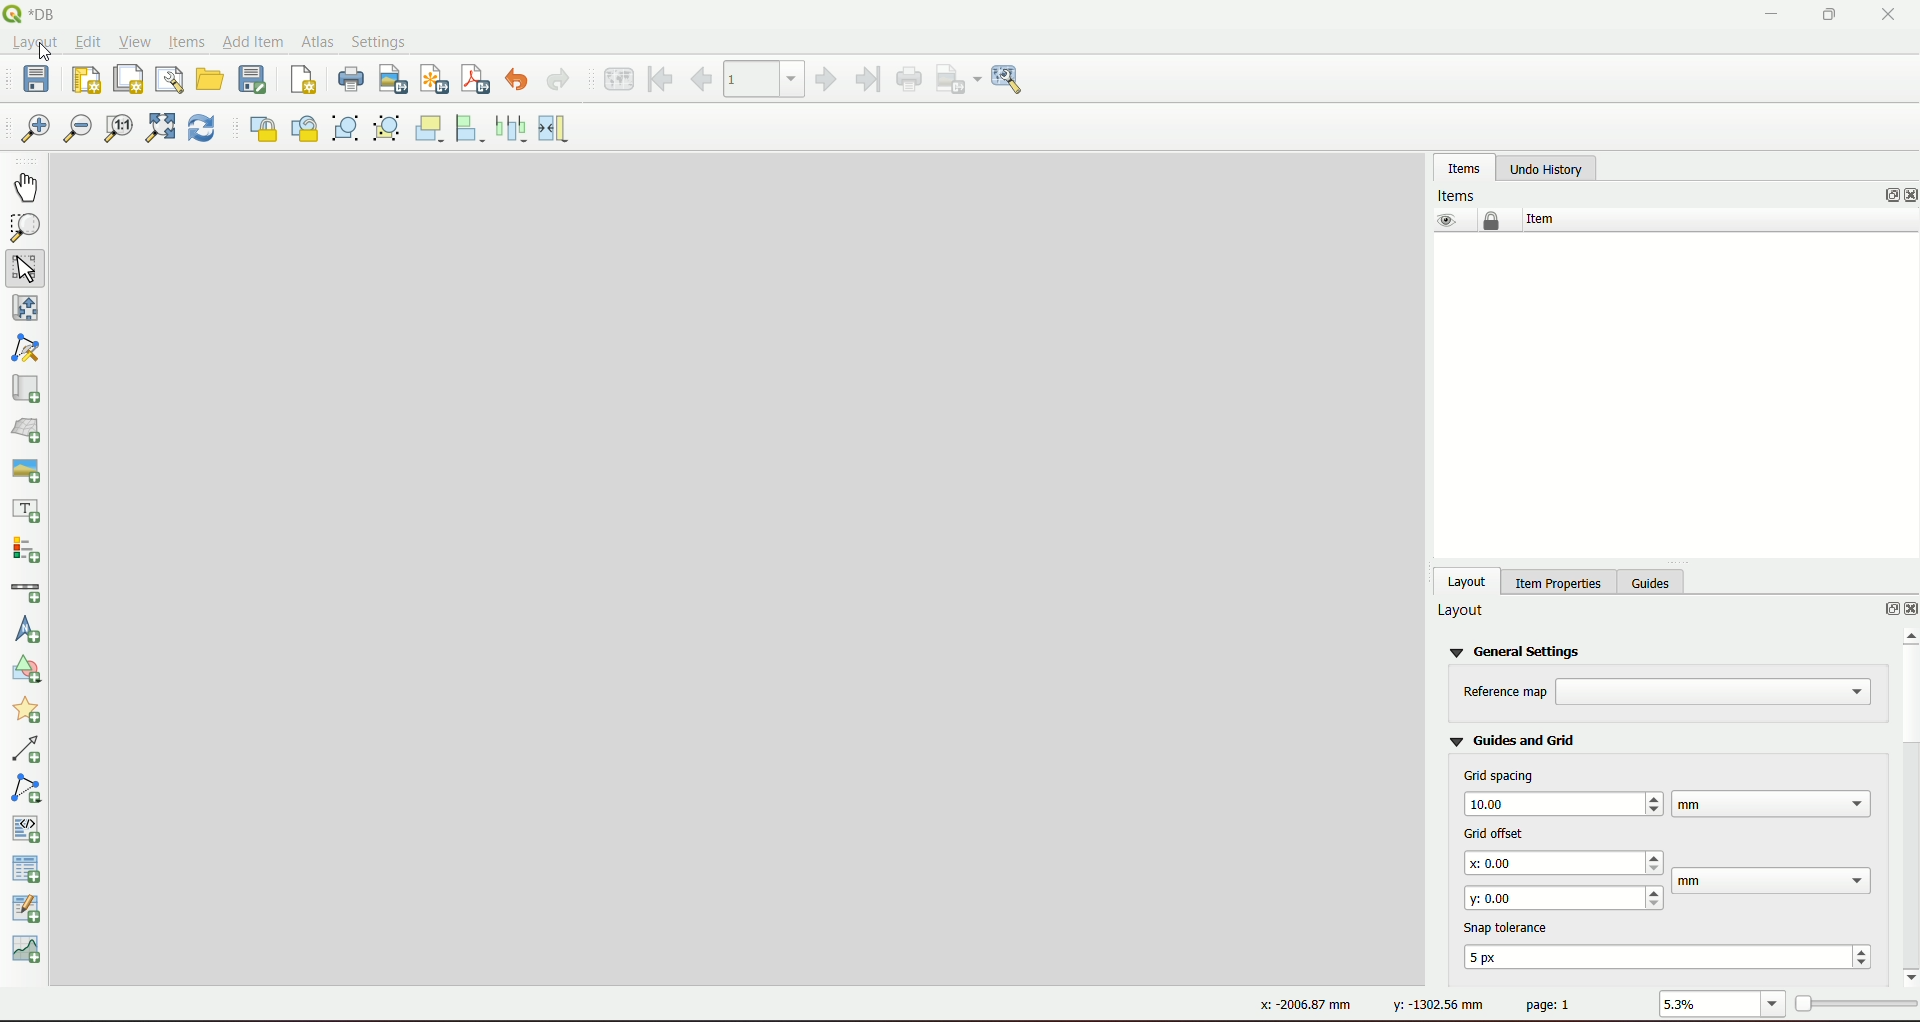 Image resolution: width=1920 pixels, height=1022 pixels. Describe the element at coordinates (1906, 804) in the screenshot. I see `scrollbar` at that location.